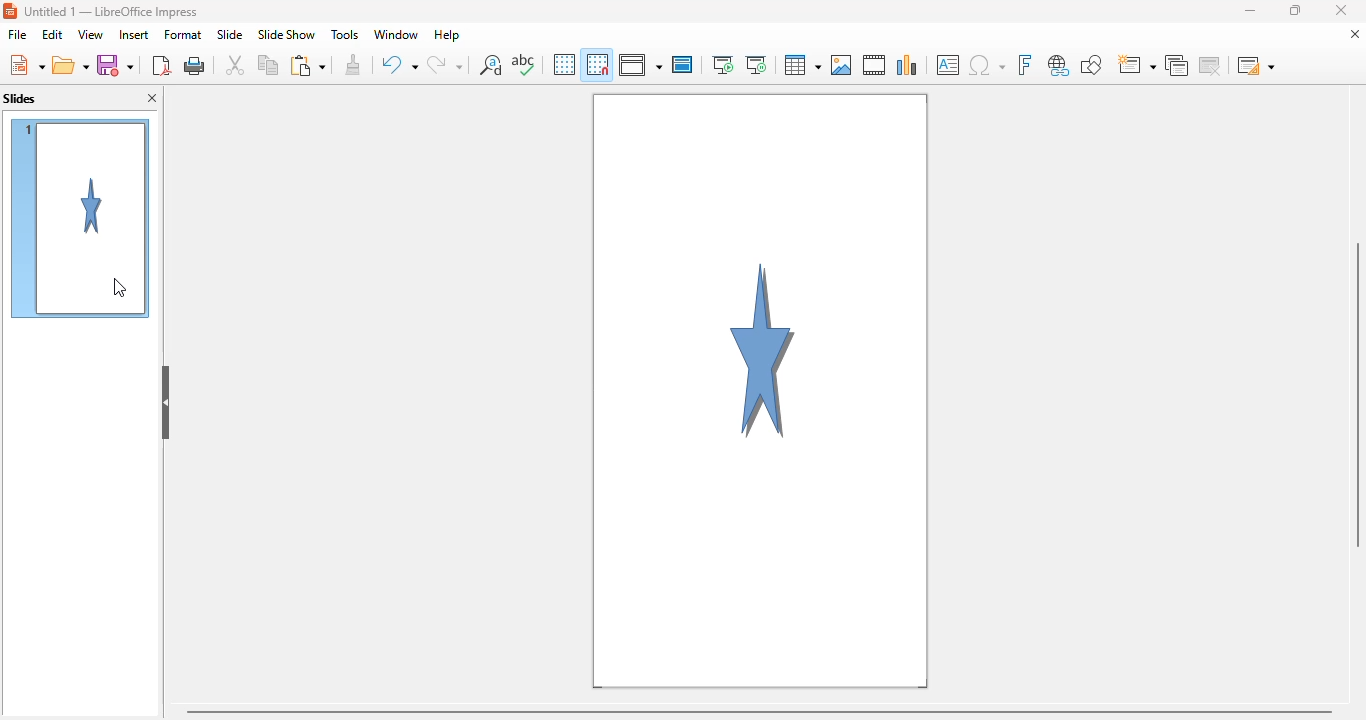 This screenshot has width=1366, height=720. What do you see at coordinates (803, 65) in the screenshot?
I see `table` at bounding box center [803, 65].